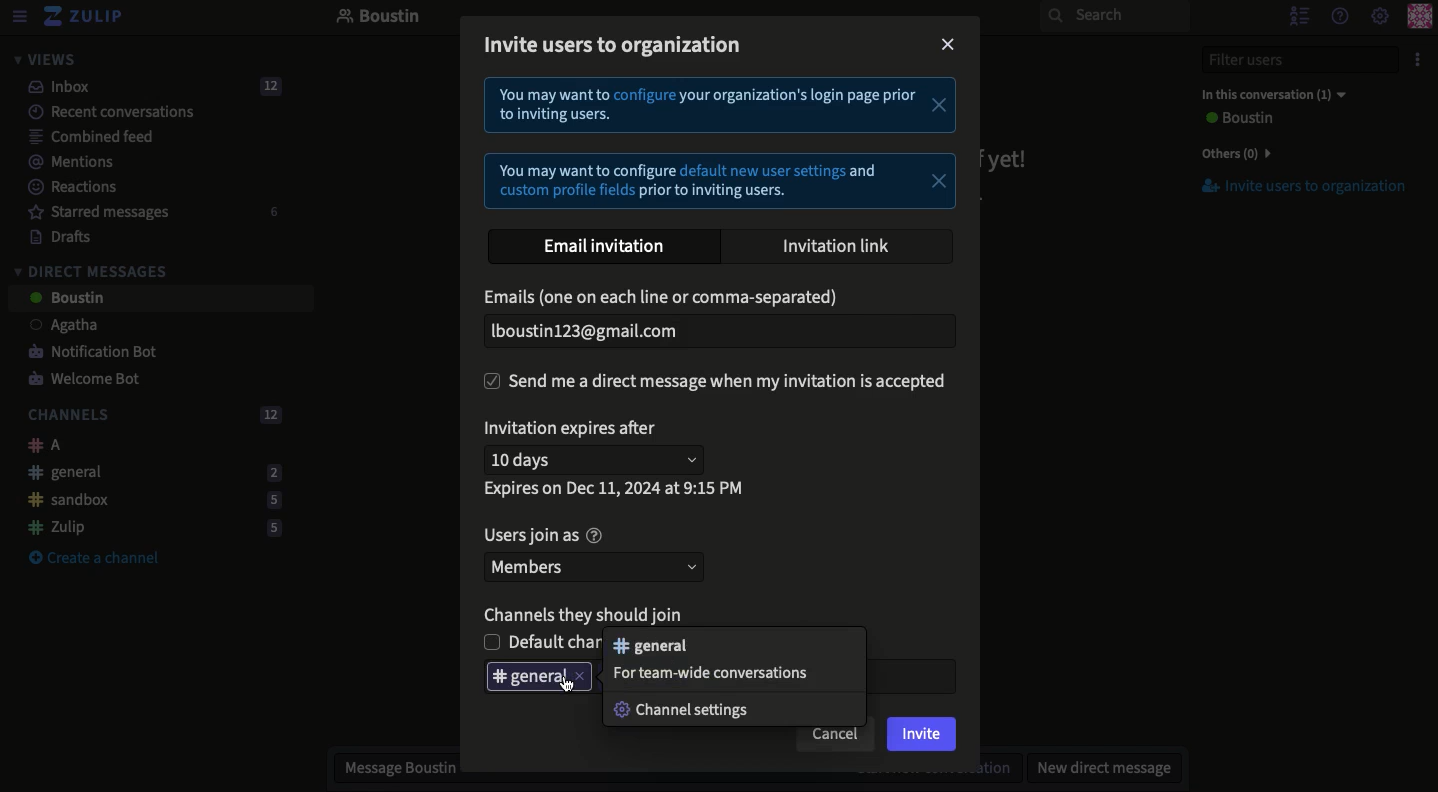 This screenshot has height=792, width=1438. What do you see at coordinates (80, 136) in the screenshot?
I see `Combined feed` at bounding box center [80, 136].